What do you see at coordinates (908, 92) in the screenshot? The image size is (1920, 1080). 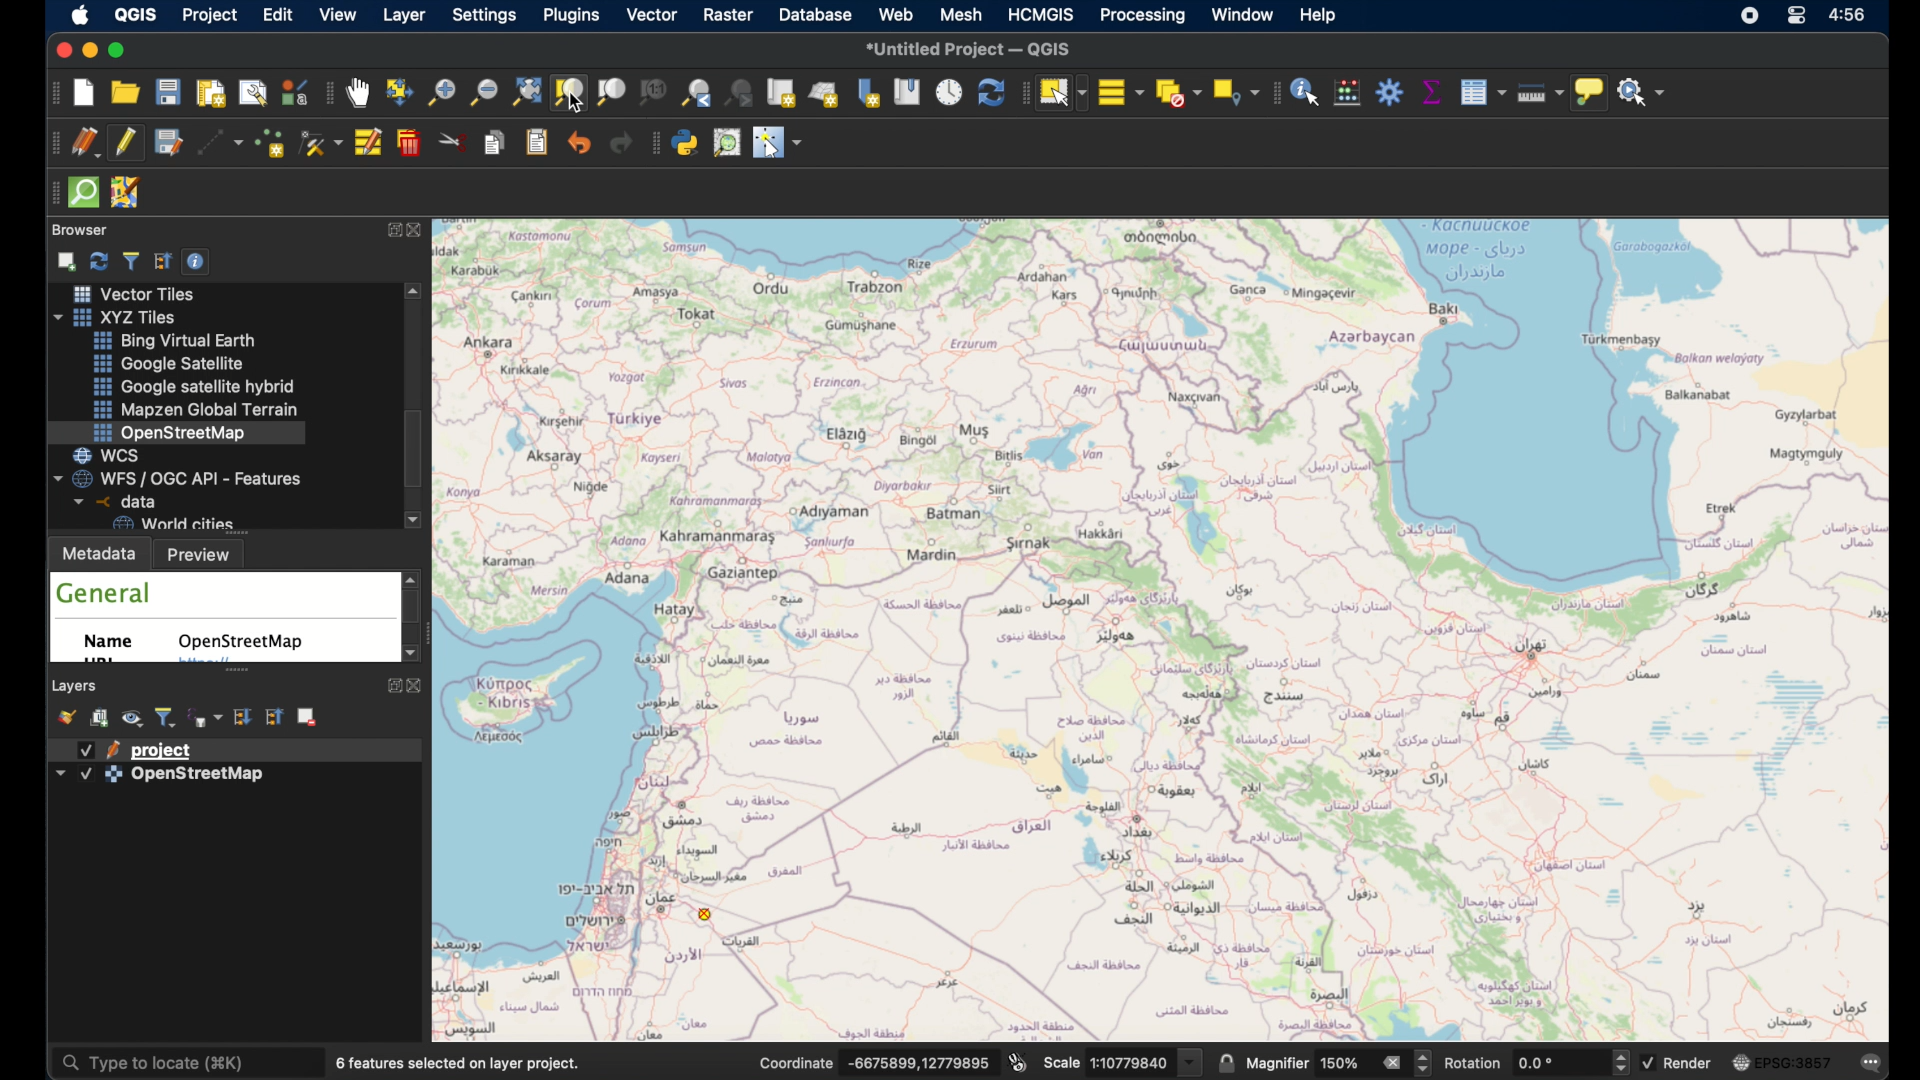 I see `show spatial bookmarks` at bounding box center [908, 92].